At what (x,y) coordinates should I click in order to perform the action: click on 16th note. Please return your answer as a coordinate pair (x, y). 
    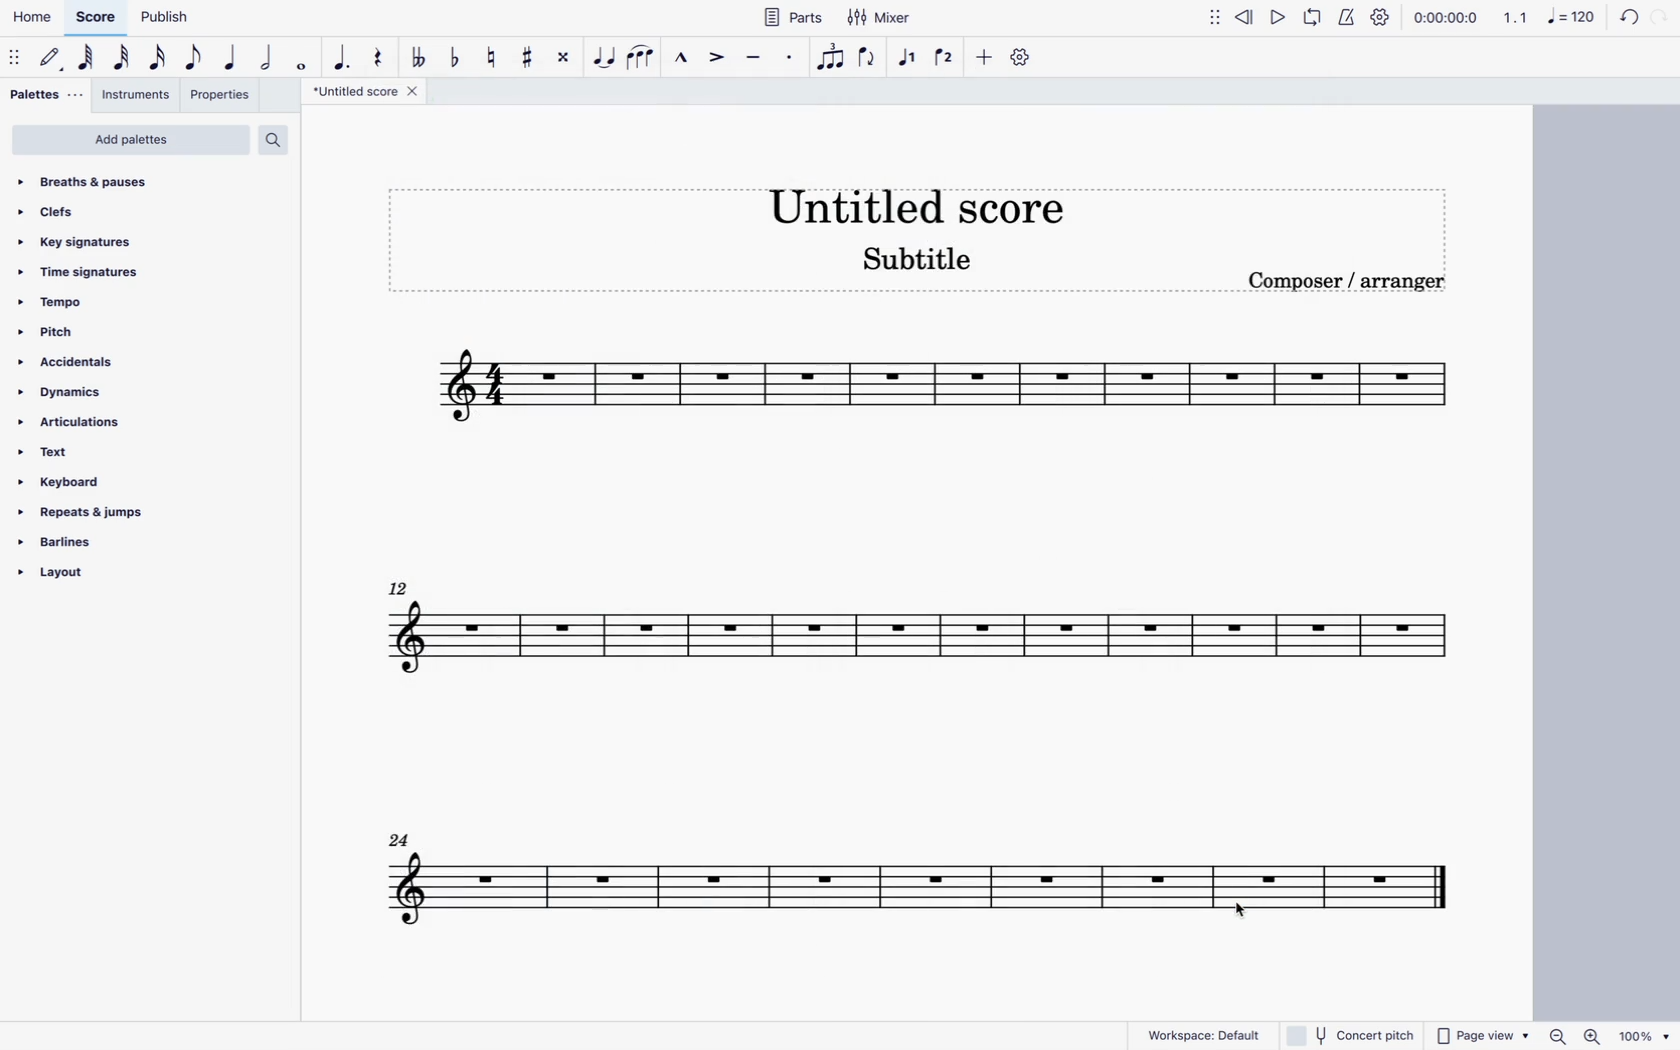
    Looking at the image, I should click on (161, 62).